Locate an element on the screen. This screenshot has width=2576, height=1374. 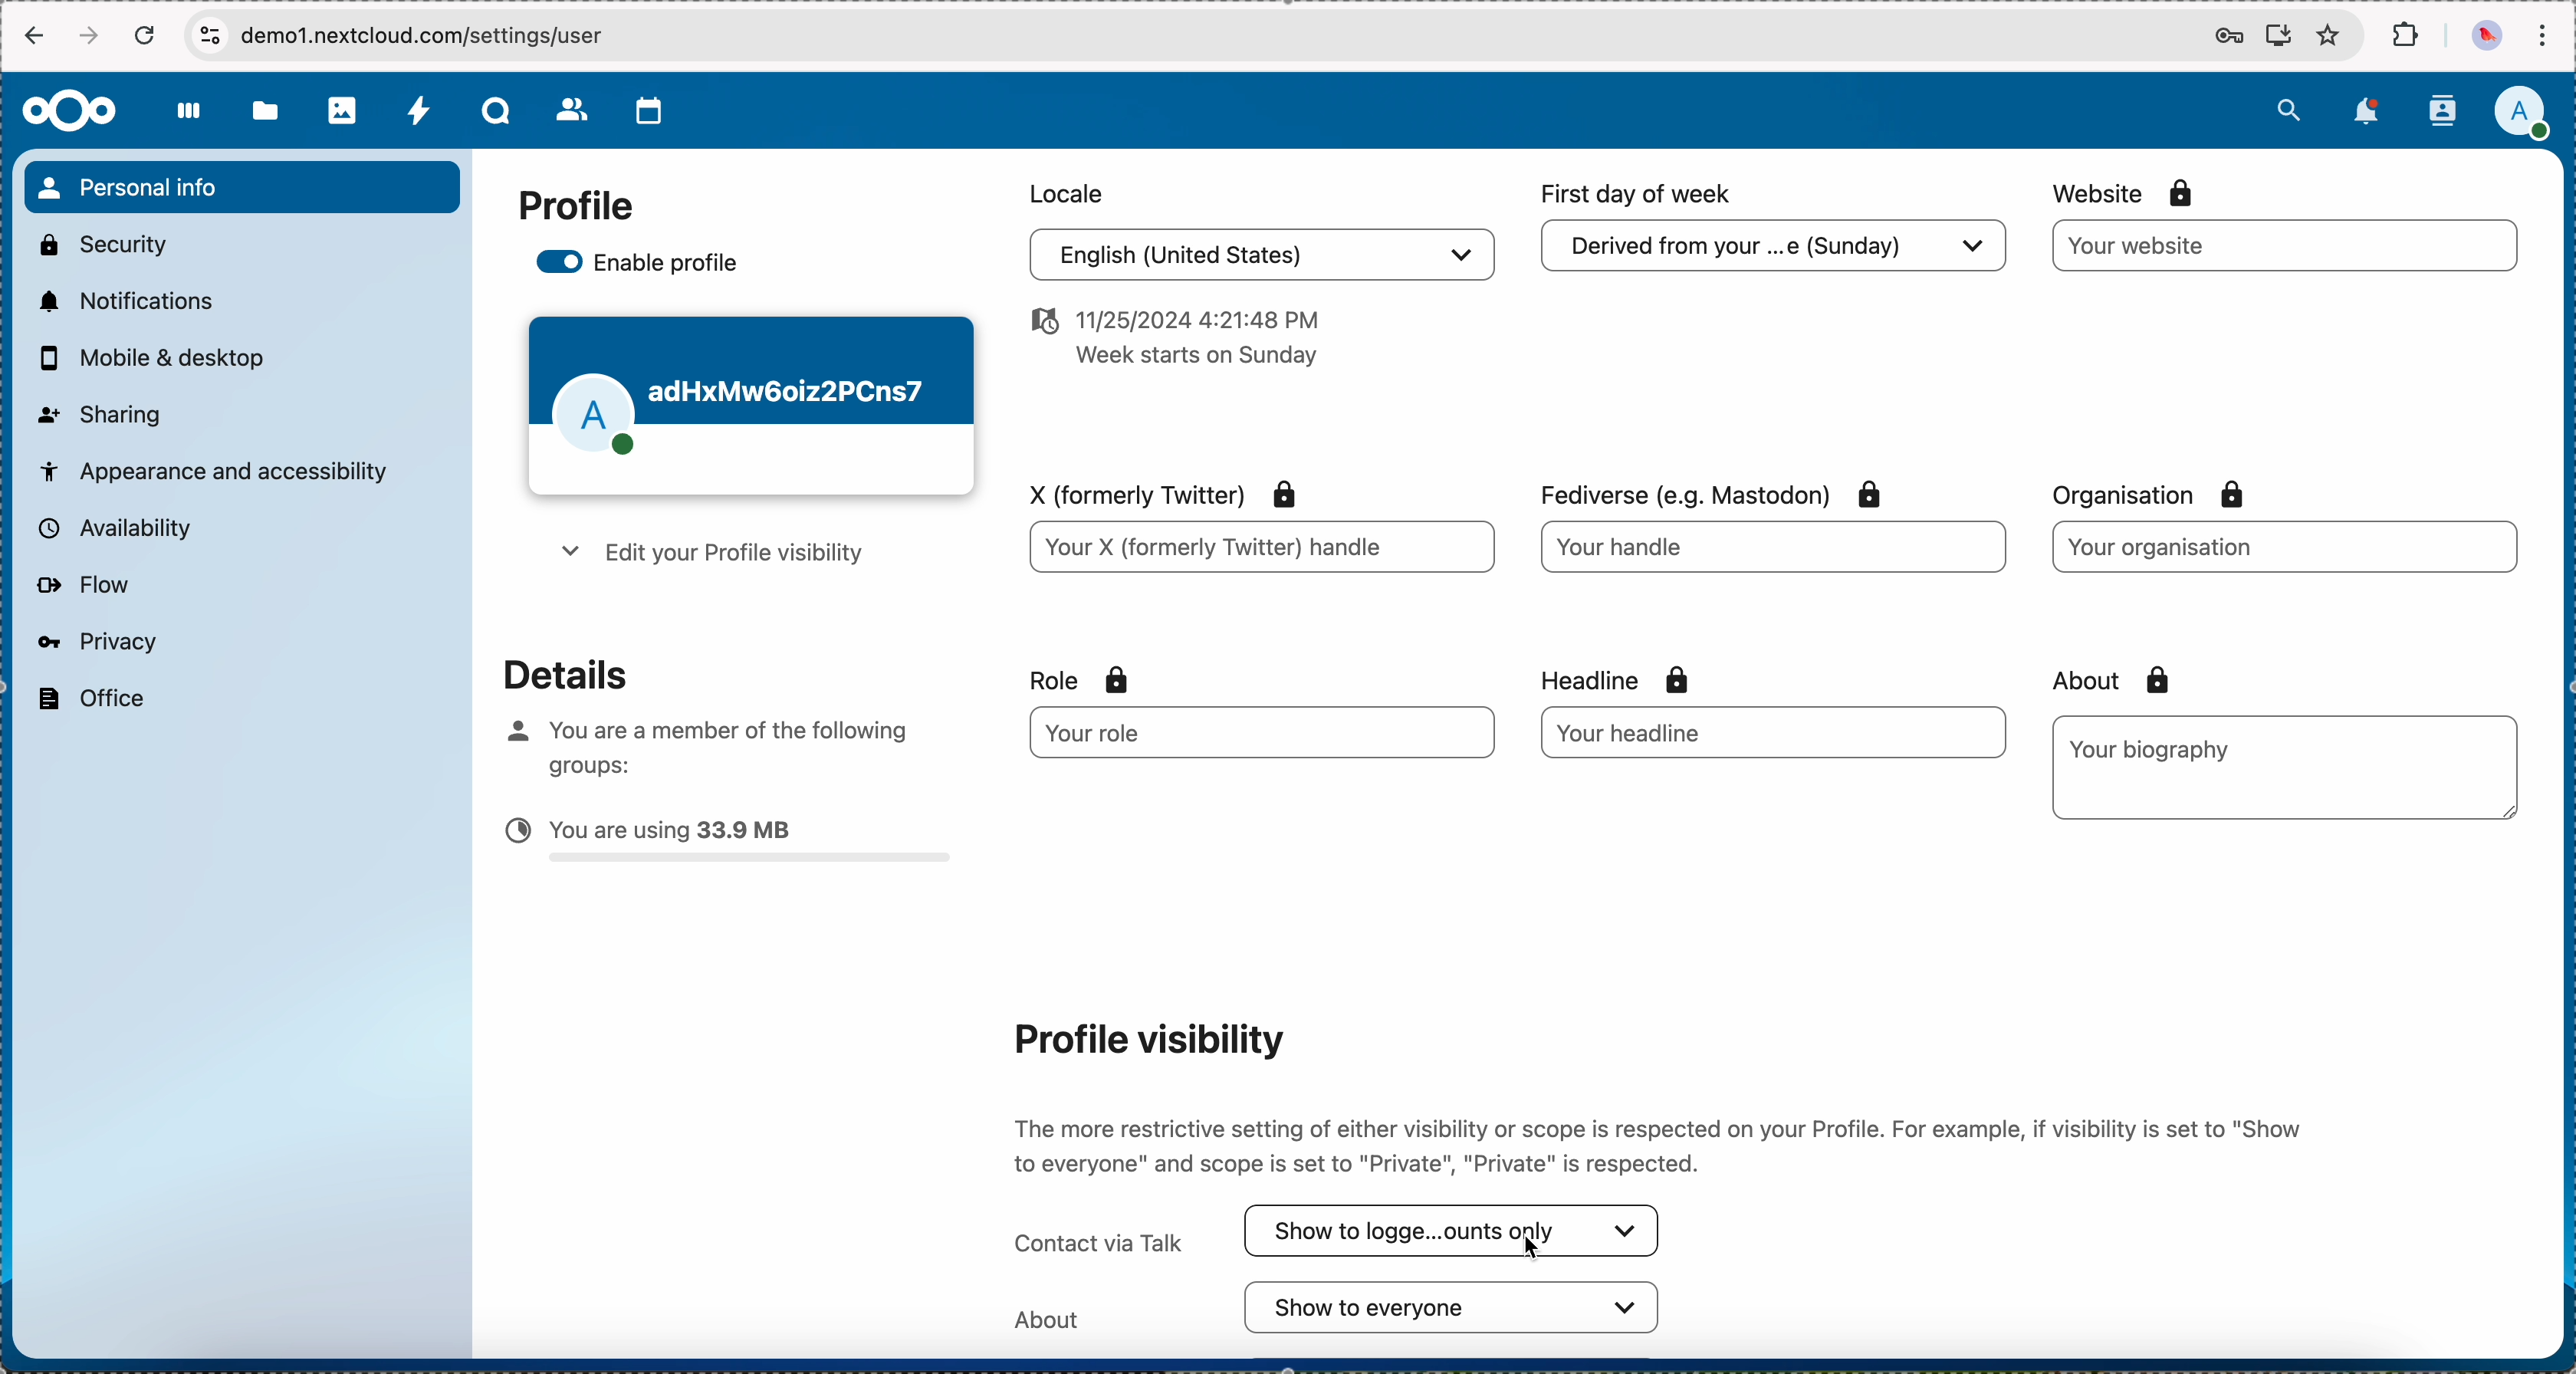
derived from your is located at coordinates (1769, 252).